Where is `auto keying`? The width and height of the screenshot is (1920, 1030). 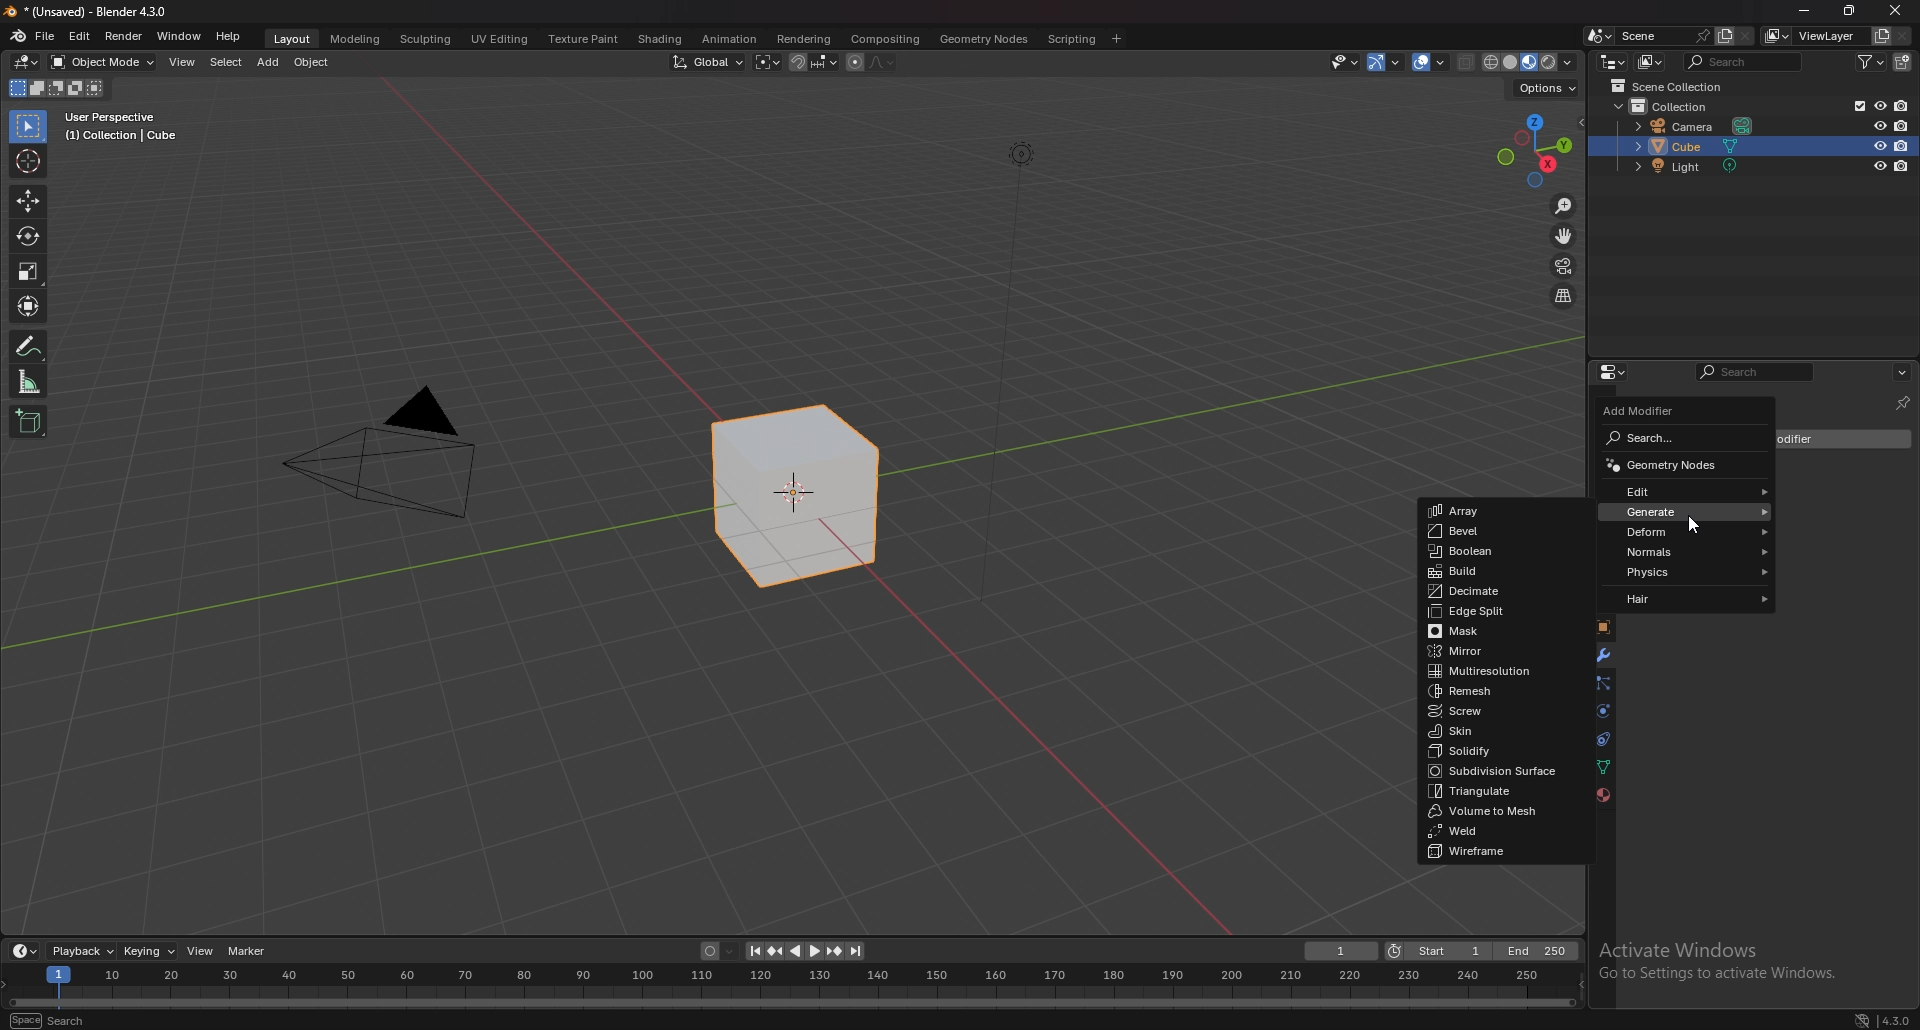 auto keying is located at coordinates (719, 952).